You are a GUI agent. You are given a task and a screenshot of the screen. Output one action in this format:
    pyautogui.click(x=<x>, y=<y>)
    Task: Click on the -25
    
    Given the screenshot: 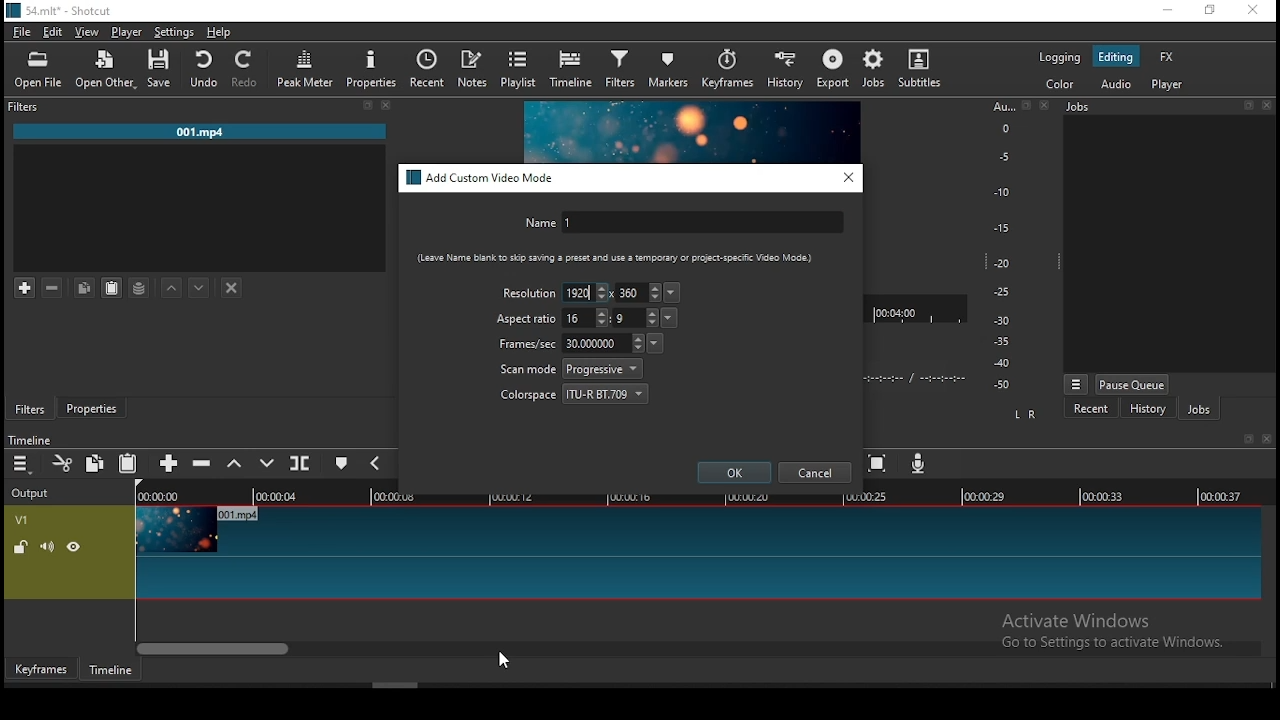 What is the action you would take?
    pyautogui.click(x=1002, y=293)
    